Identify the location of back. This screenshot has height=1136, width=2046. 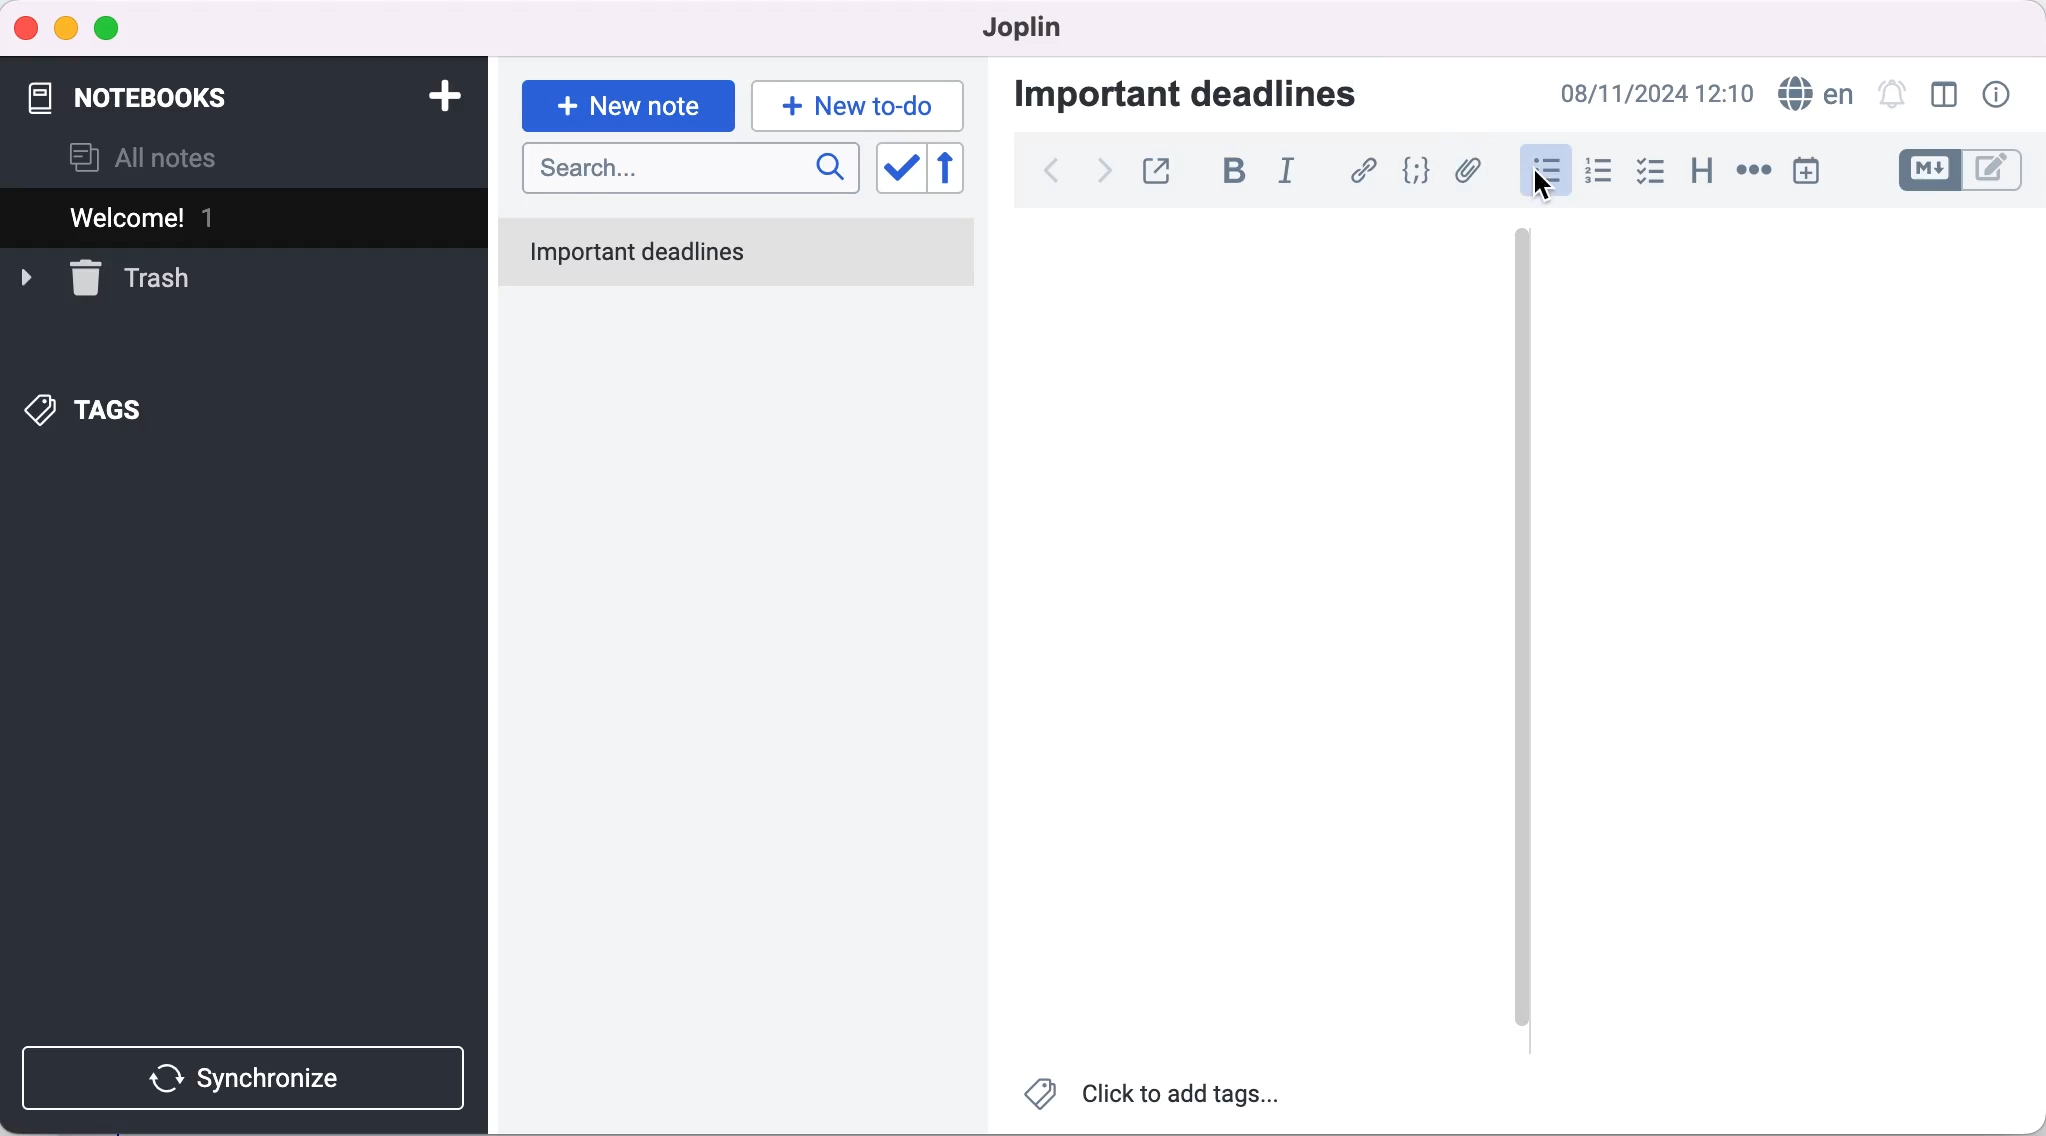
(1055, 174).